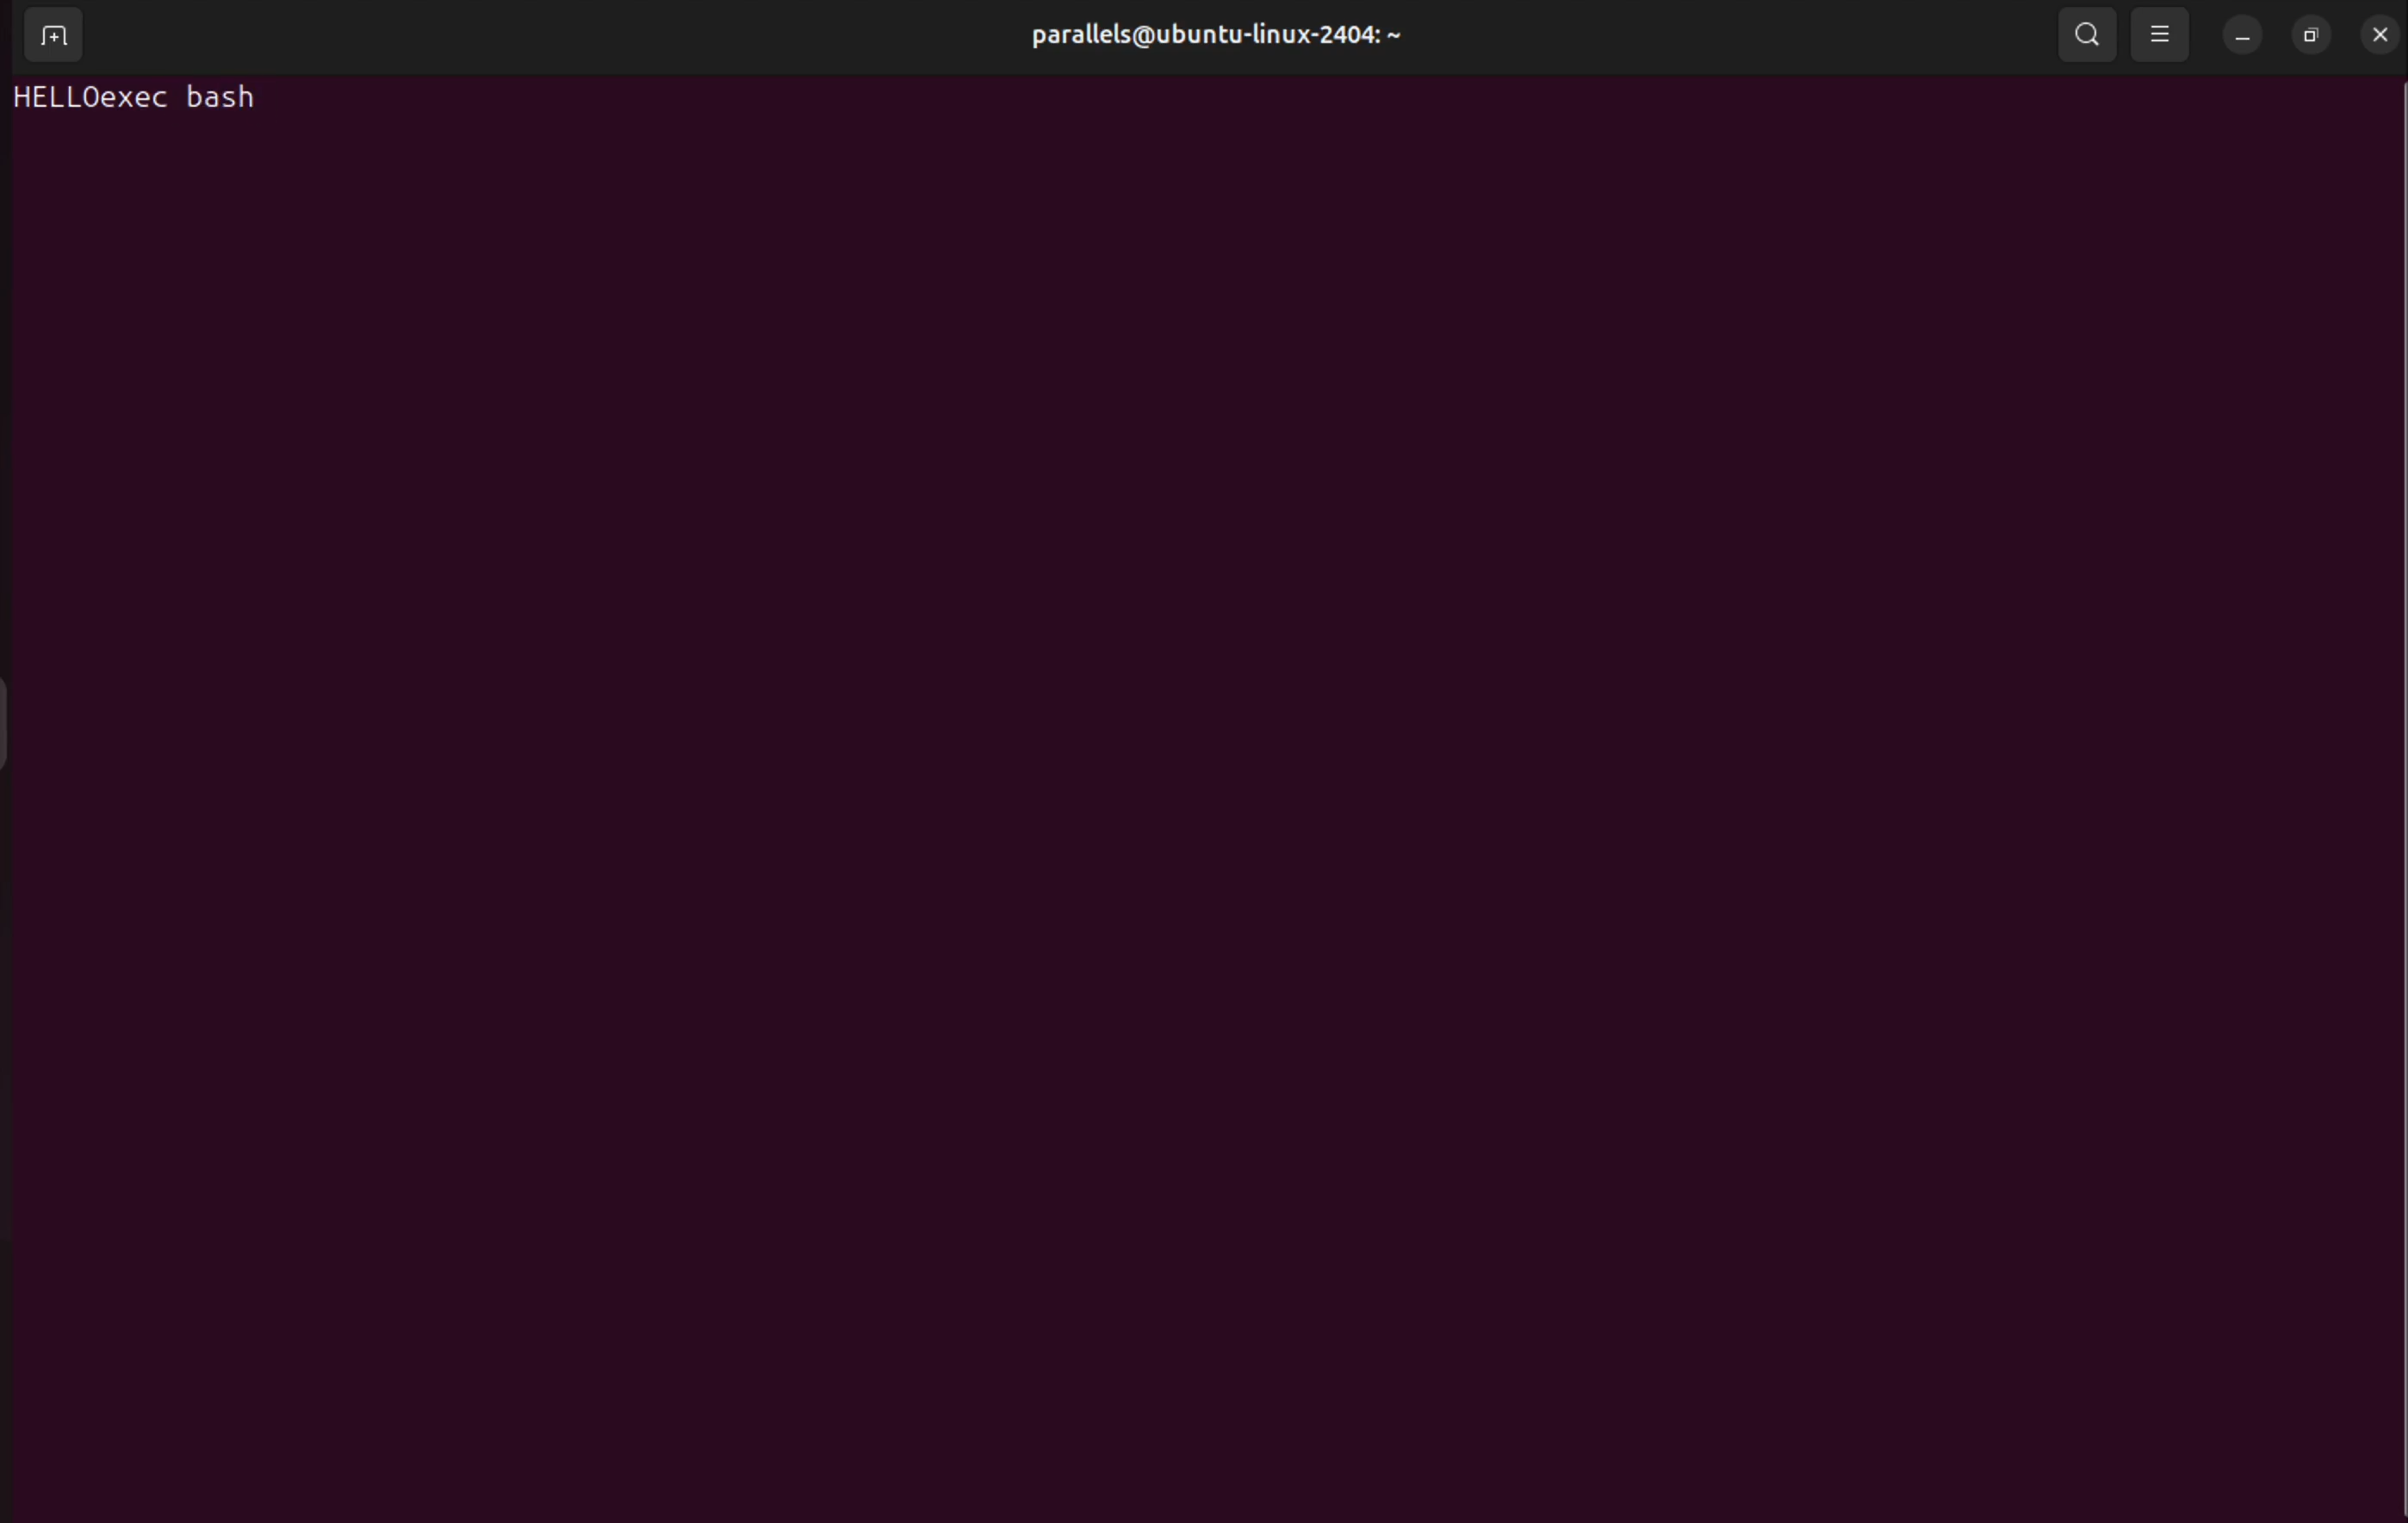 The height and width of the screenshot is (1523, 2408). What do you see at coordinates (2160, 34) in the screenshot?
I see `view options` at bounding box center [2160, 34].